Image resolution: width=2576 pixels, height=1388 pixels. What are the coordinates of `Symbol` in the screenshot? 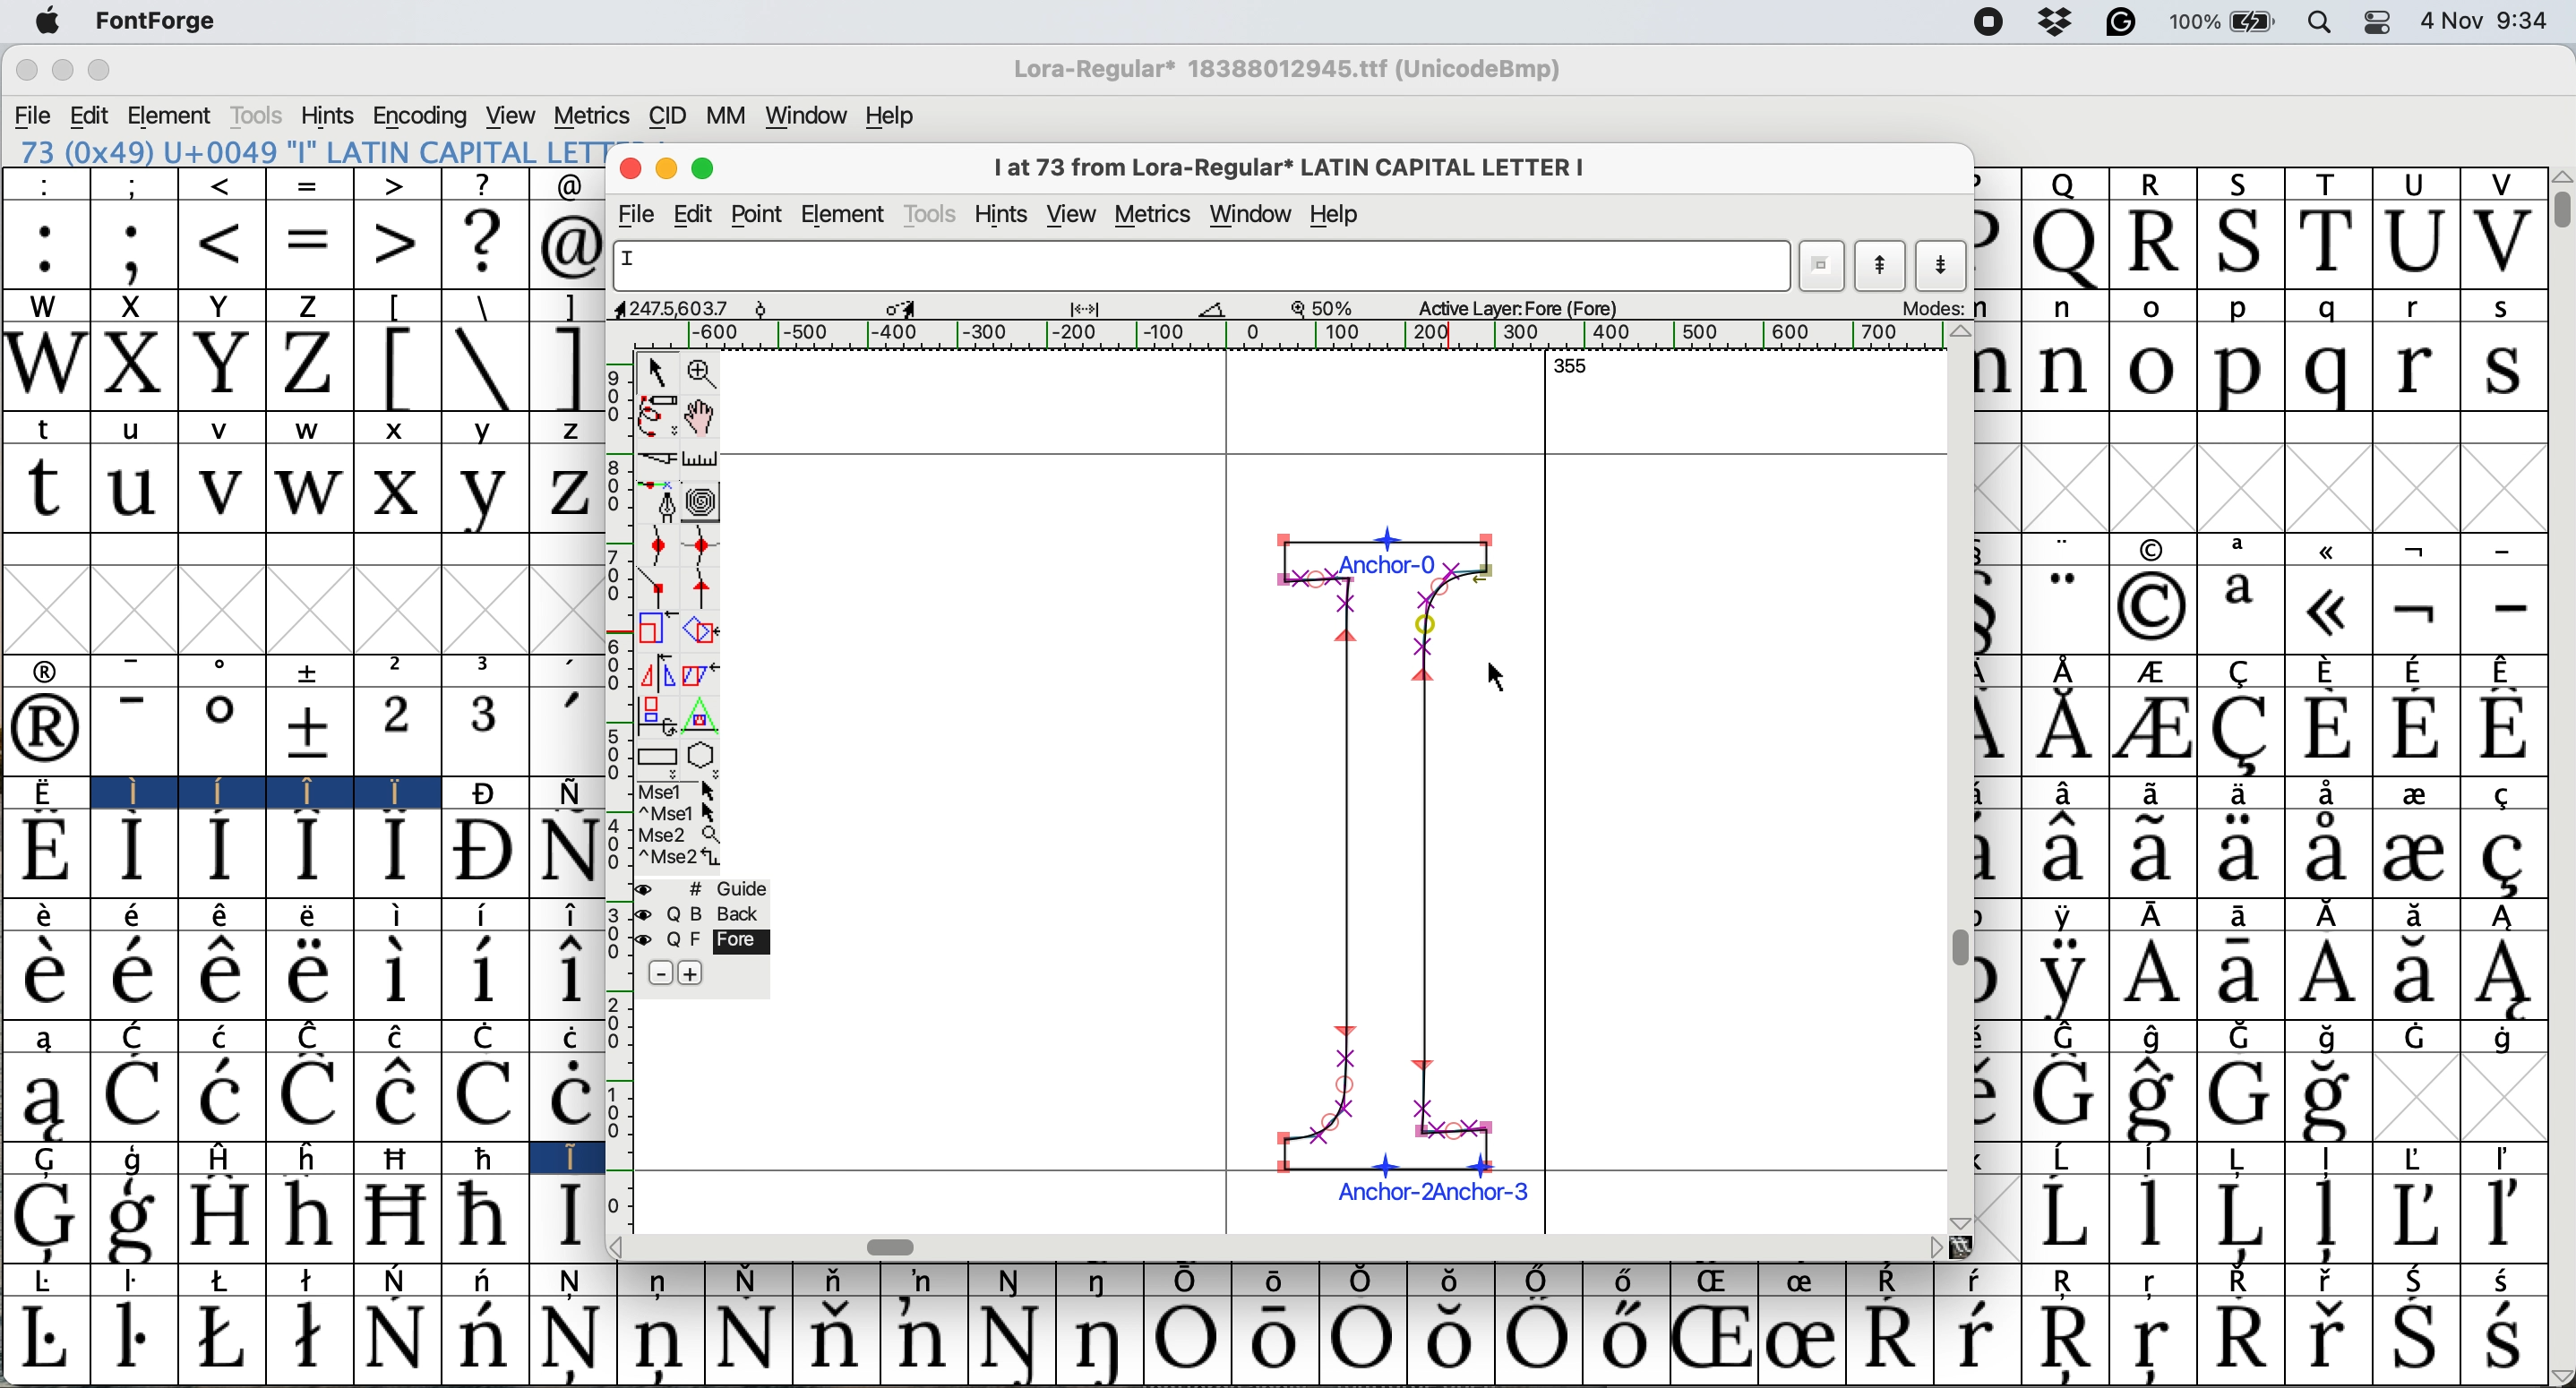 It's located at (1450, 1339).